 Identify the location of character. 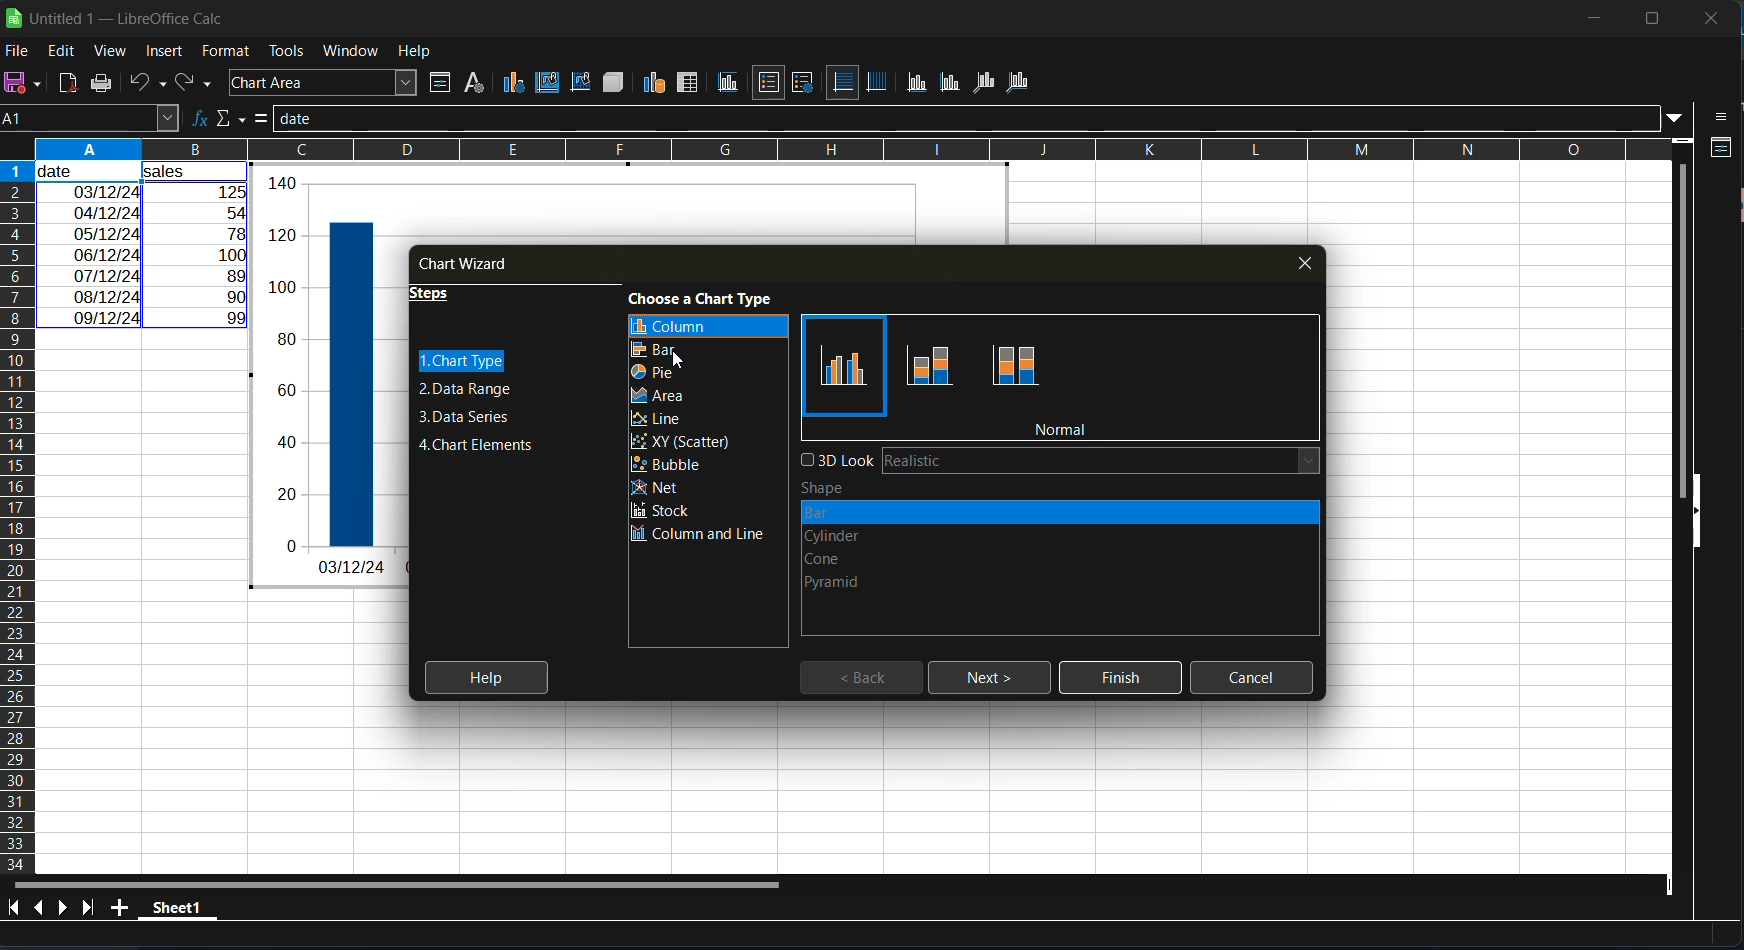
(472, 83).